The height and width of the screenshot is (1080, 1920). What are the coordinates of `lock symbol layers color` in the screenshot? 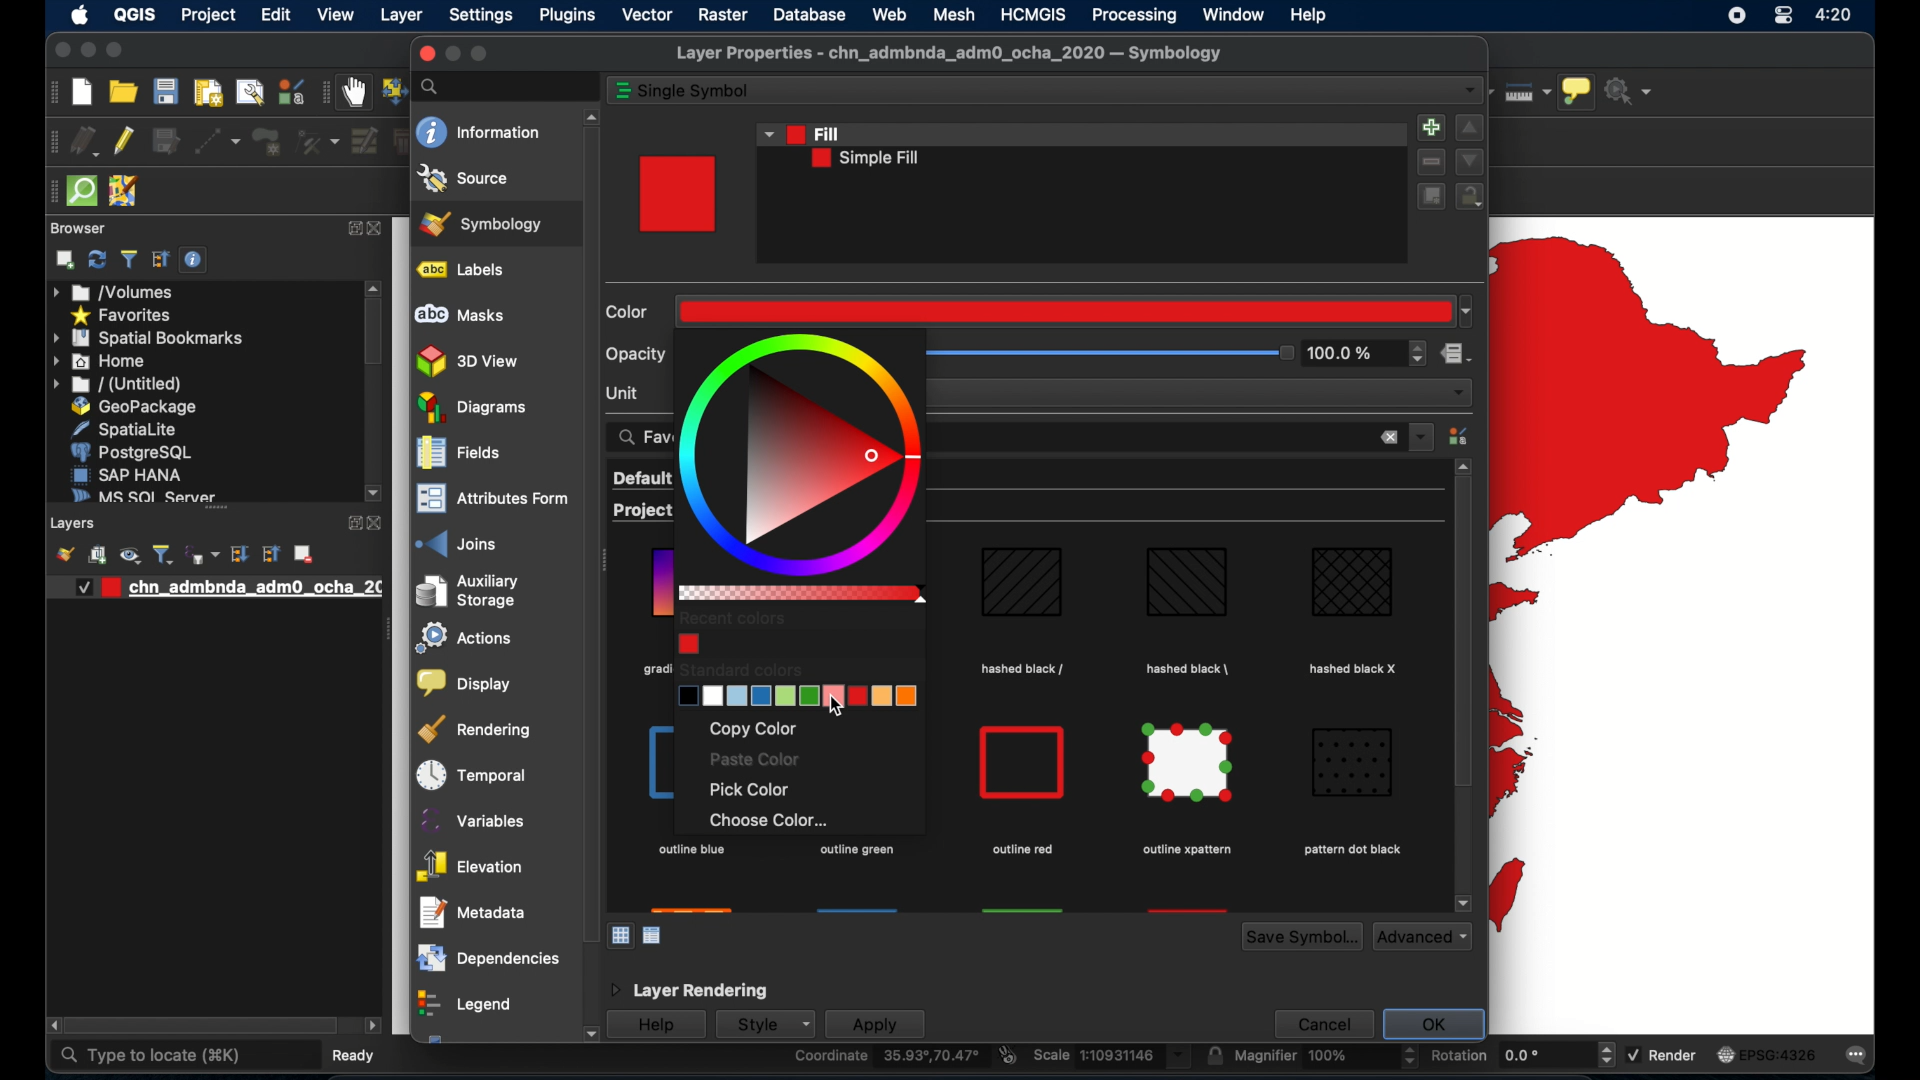 It's located at (1471, 198).